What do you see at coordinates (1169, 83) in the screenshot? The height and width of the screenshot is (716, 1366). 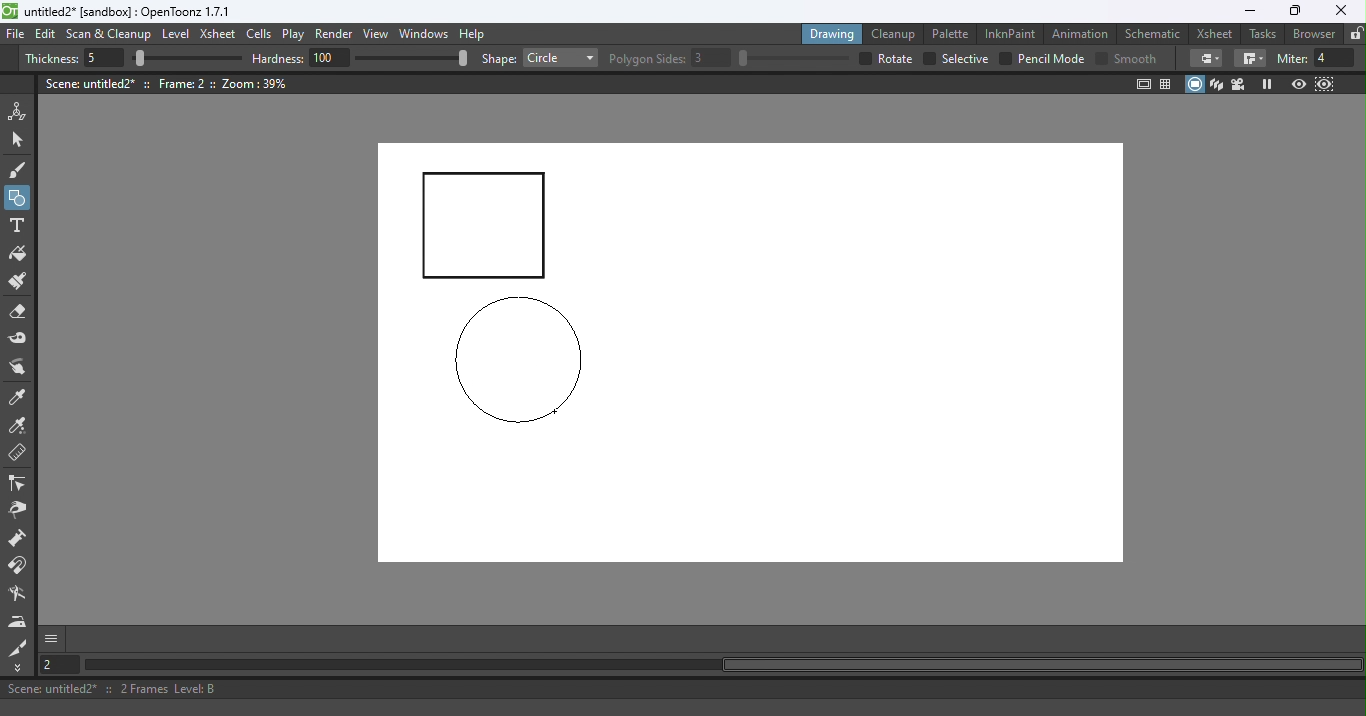 I see `Field guide` at bounding box center [1169, 83].